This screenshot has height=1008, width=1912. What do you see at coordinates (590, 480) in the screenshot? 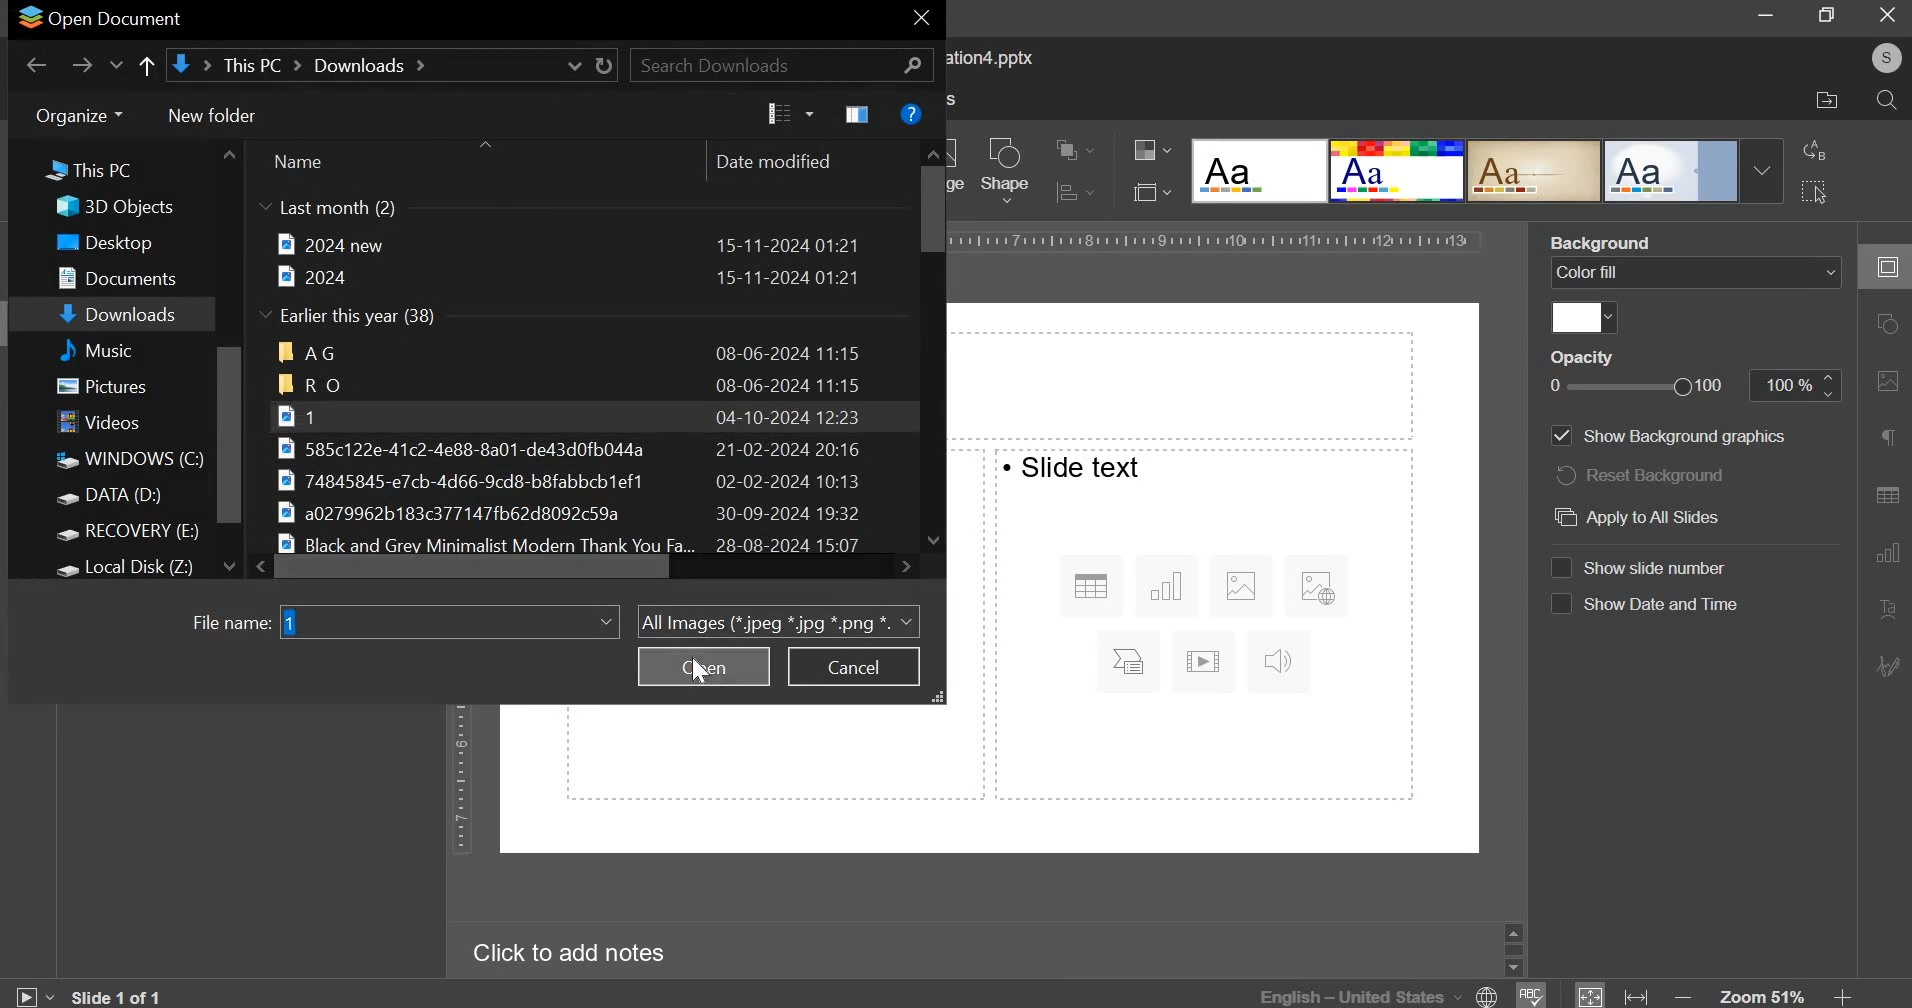
I see `image file` at bounding box center [590, 480].